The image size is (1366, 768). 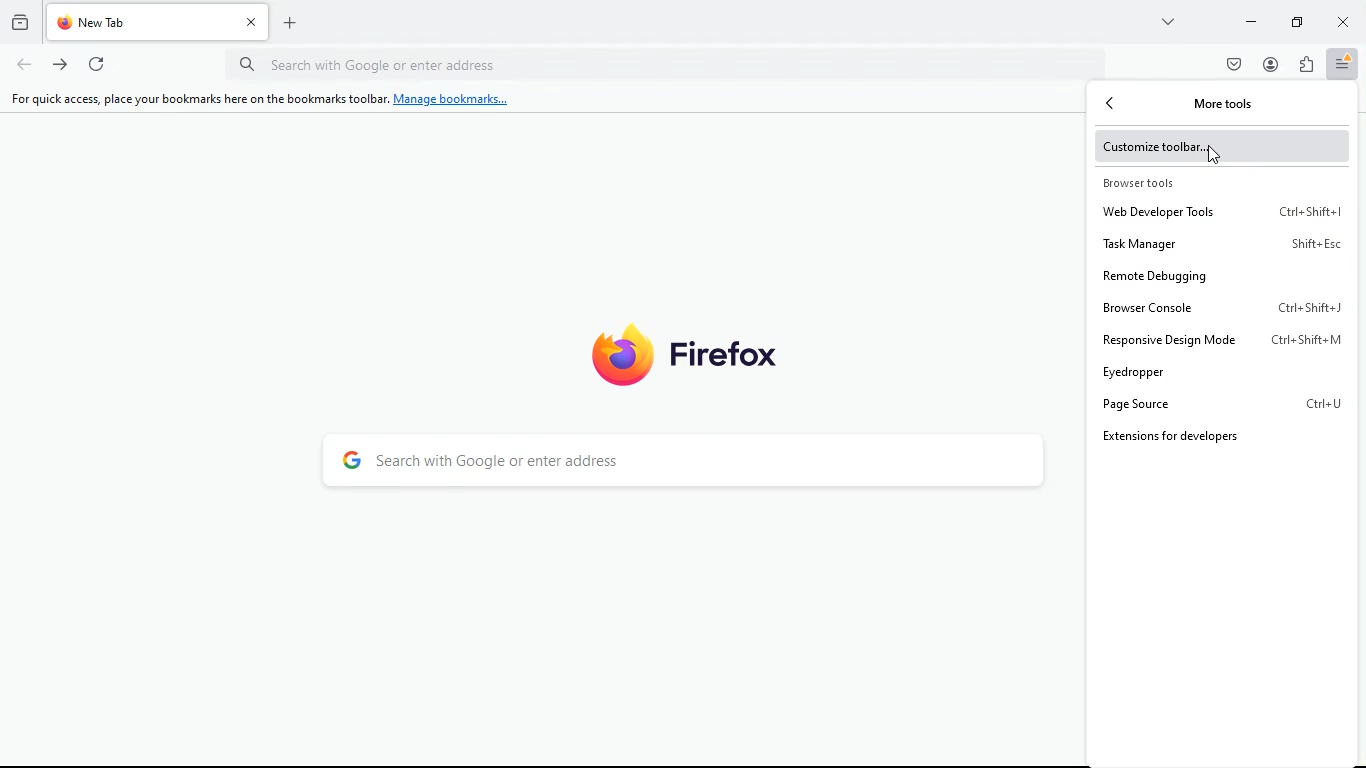 What do you see at coordinates (1218, 307) in the screenshot?
I see `browser console` at bounding box center [1218, 307].